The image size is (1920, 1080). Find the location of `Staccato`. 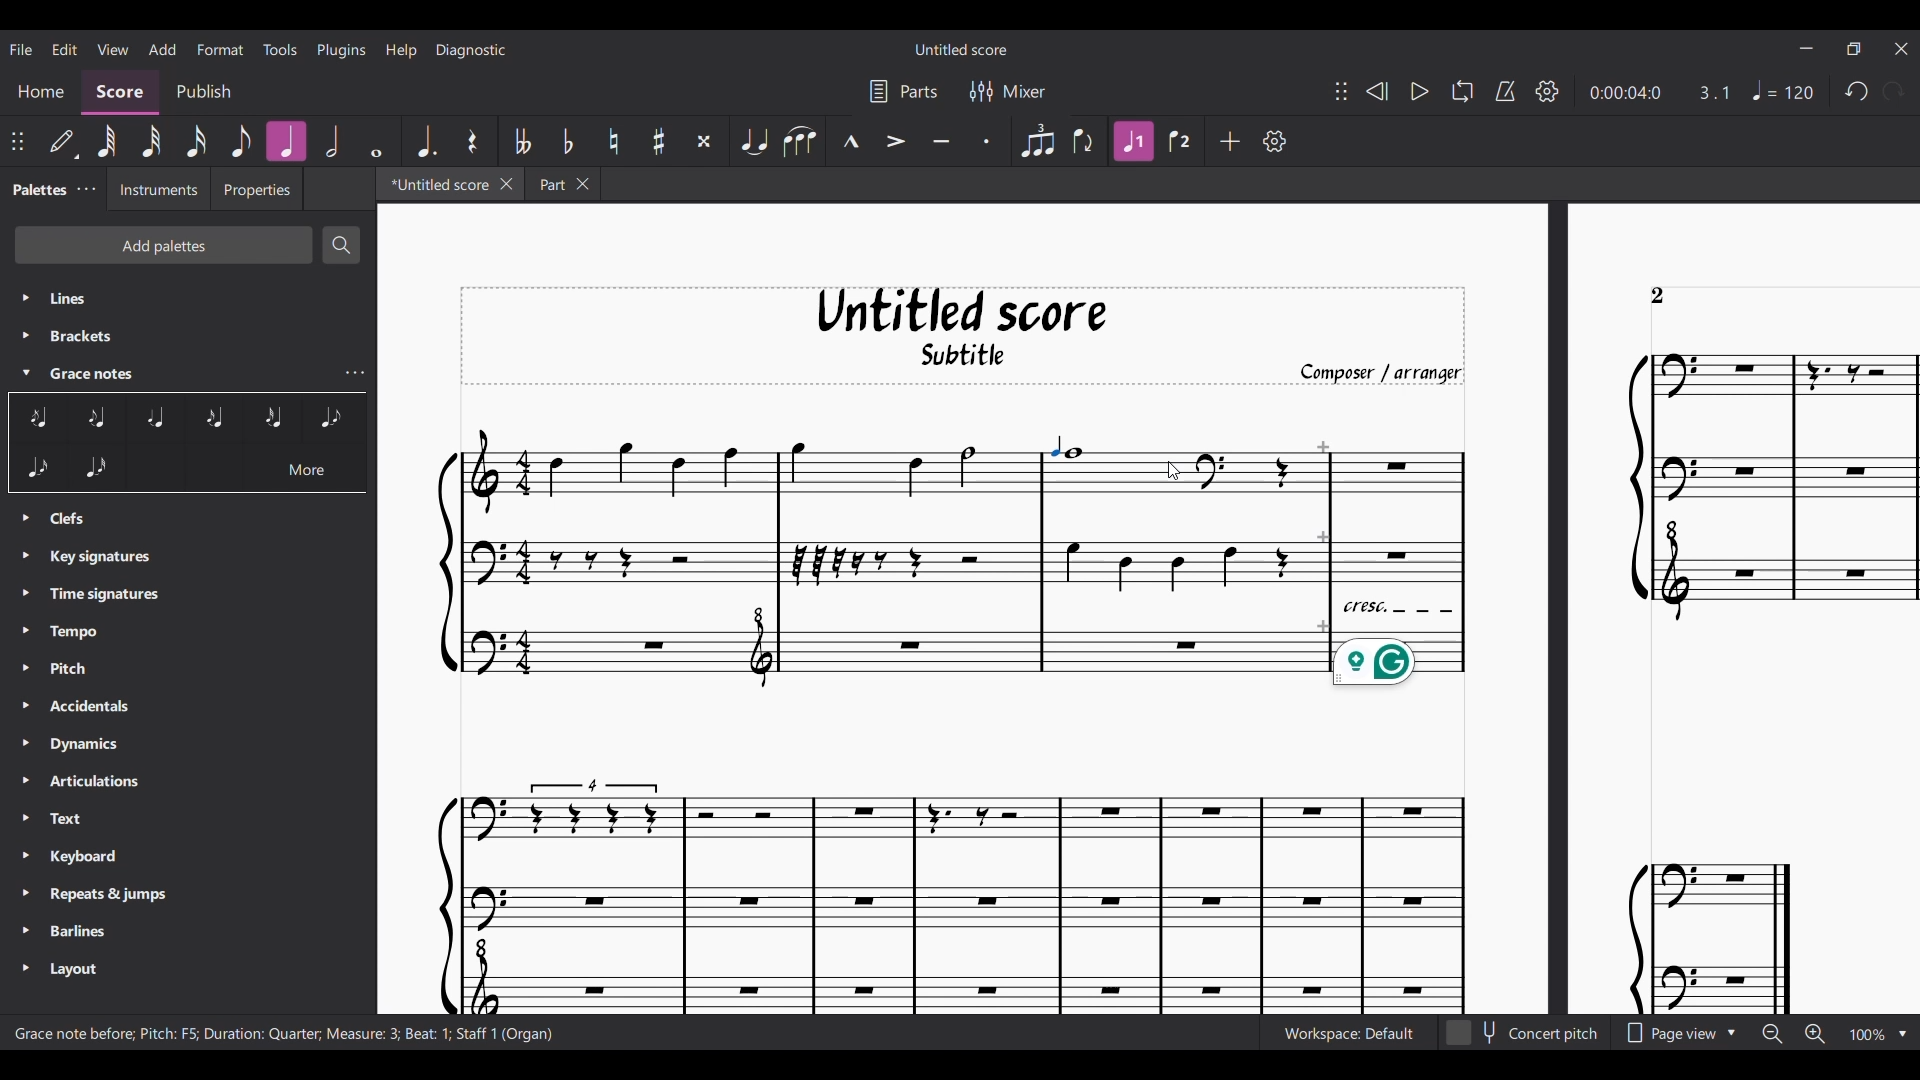

Staccato is located at coordinates (988, 140).